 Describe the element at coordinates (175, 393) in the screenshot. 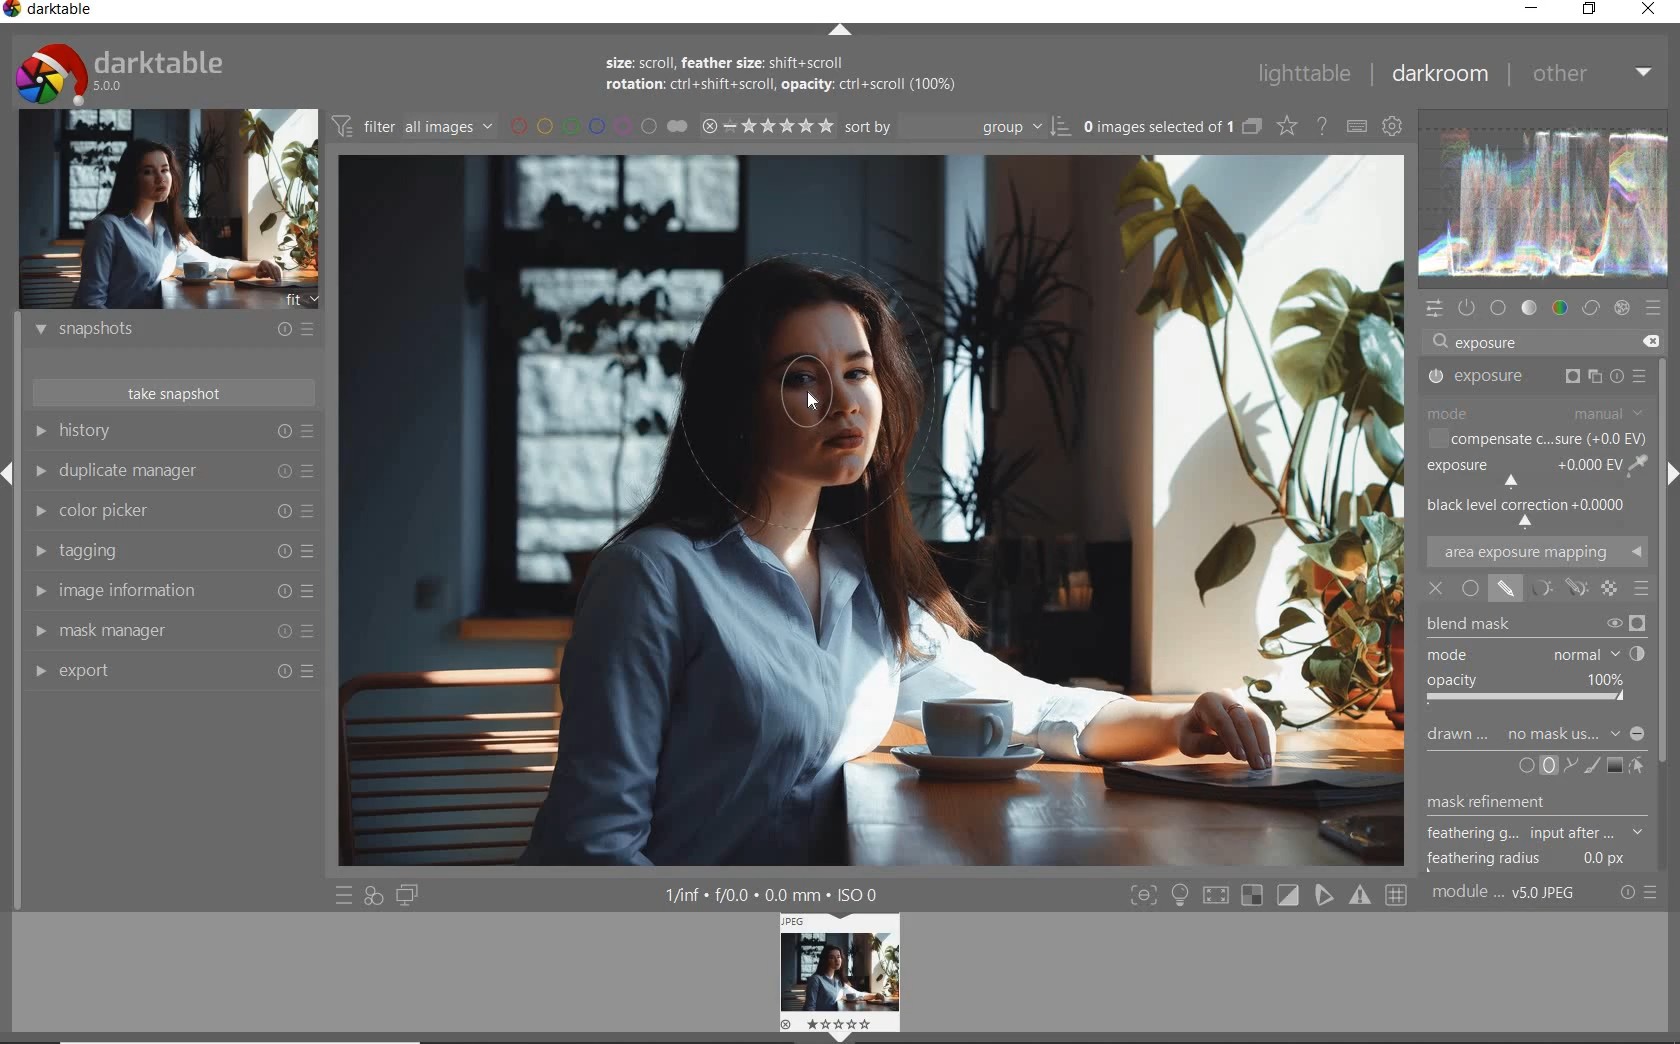

I see `take snapshot` at that location.